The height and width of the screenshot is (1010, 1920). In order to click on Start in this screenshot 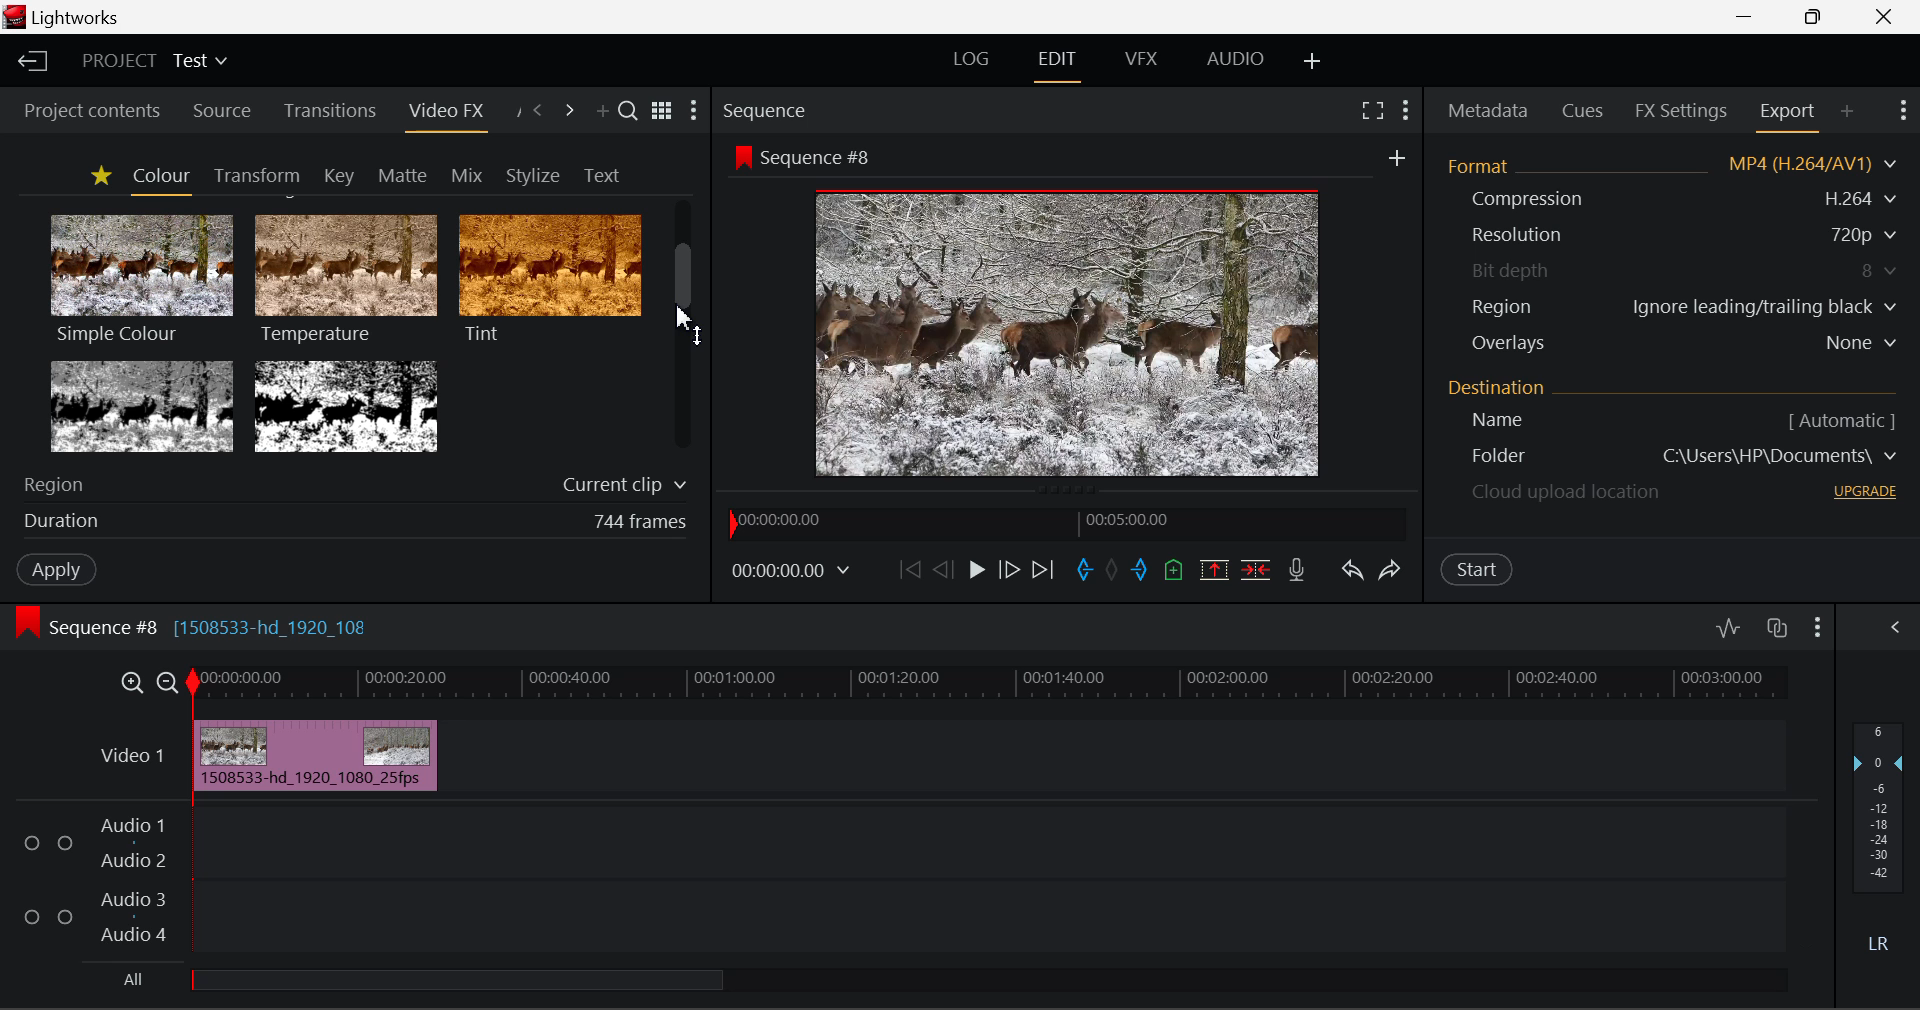, I will do `click(1478, 571)`.